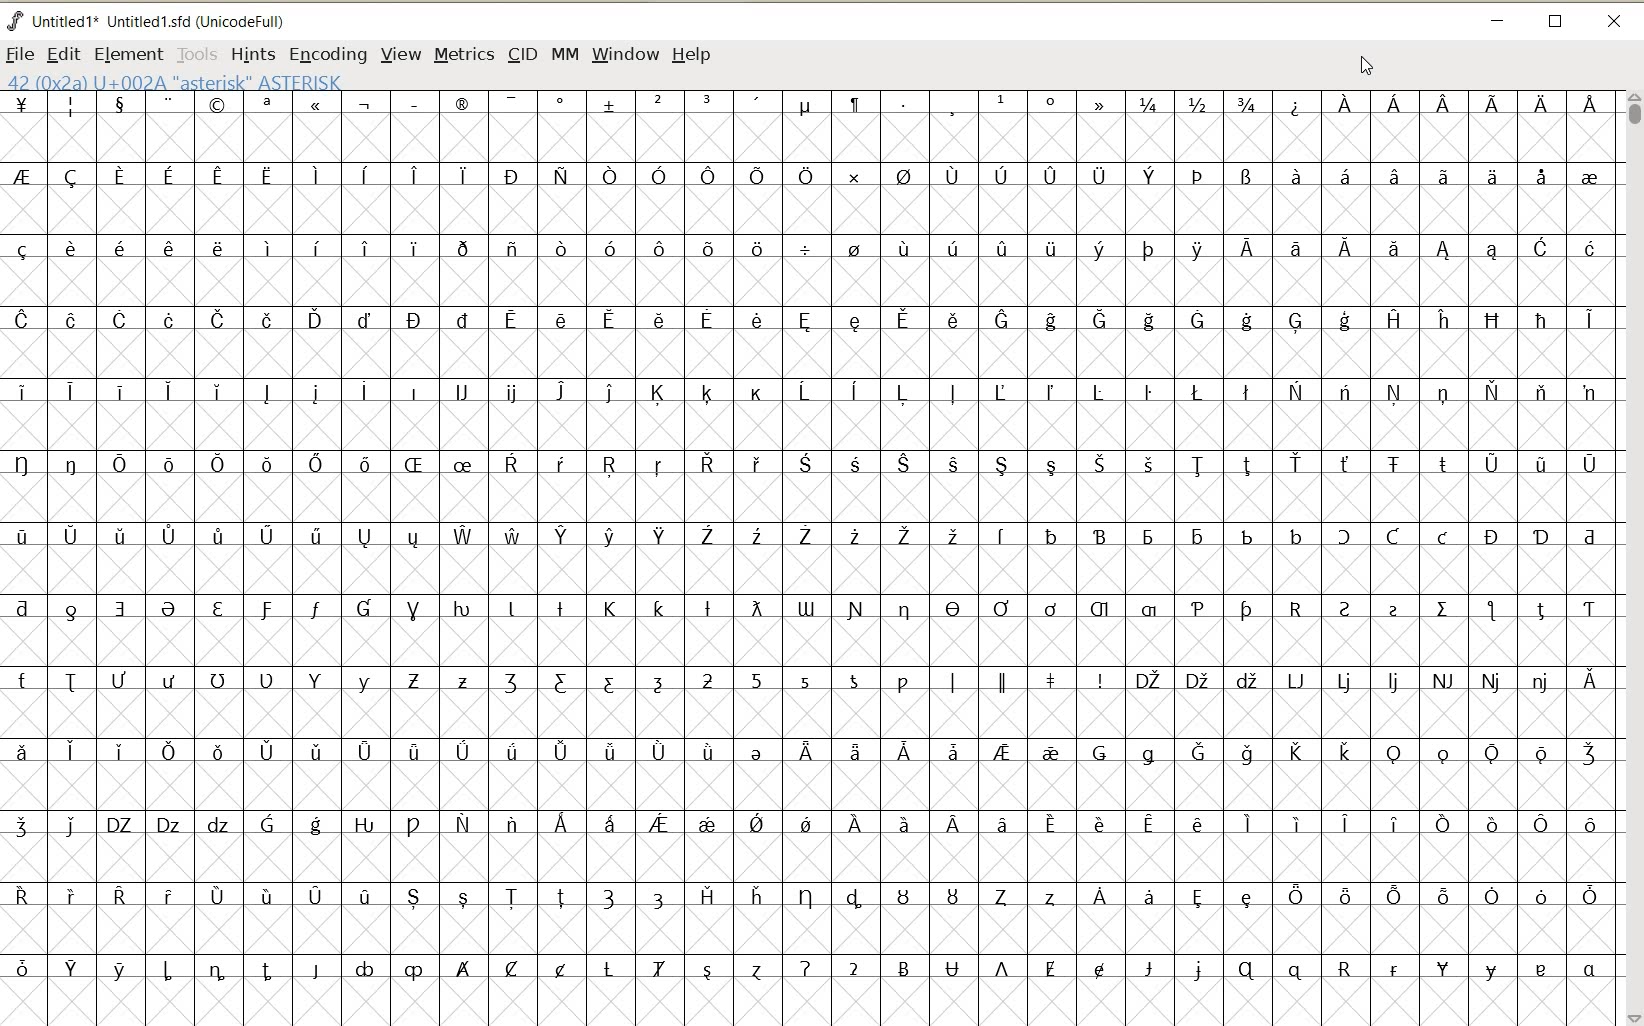 This screenshot has height=1026, width=1644. What do you see at coordinates (196, 54) in the screenshot?
I see `TOOLS` at bounding box center [196, 54].